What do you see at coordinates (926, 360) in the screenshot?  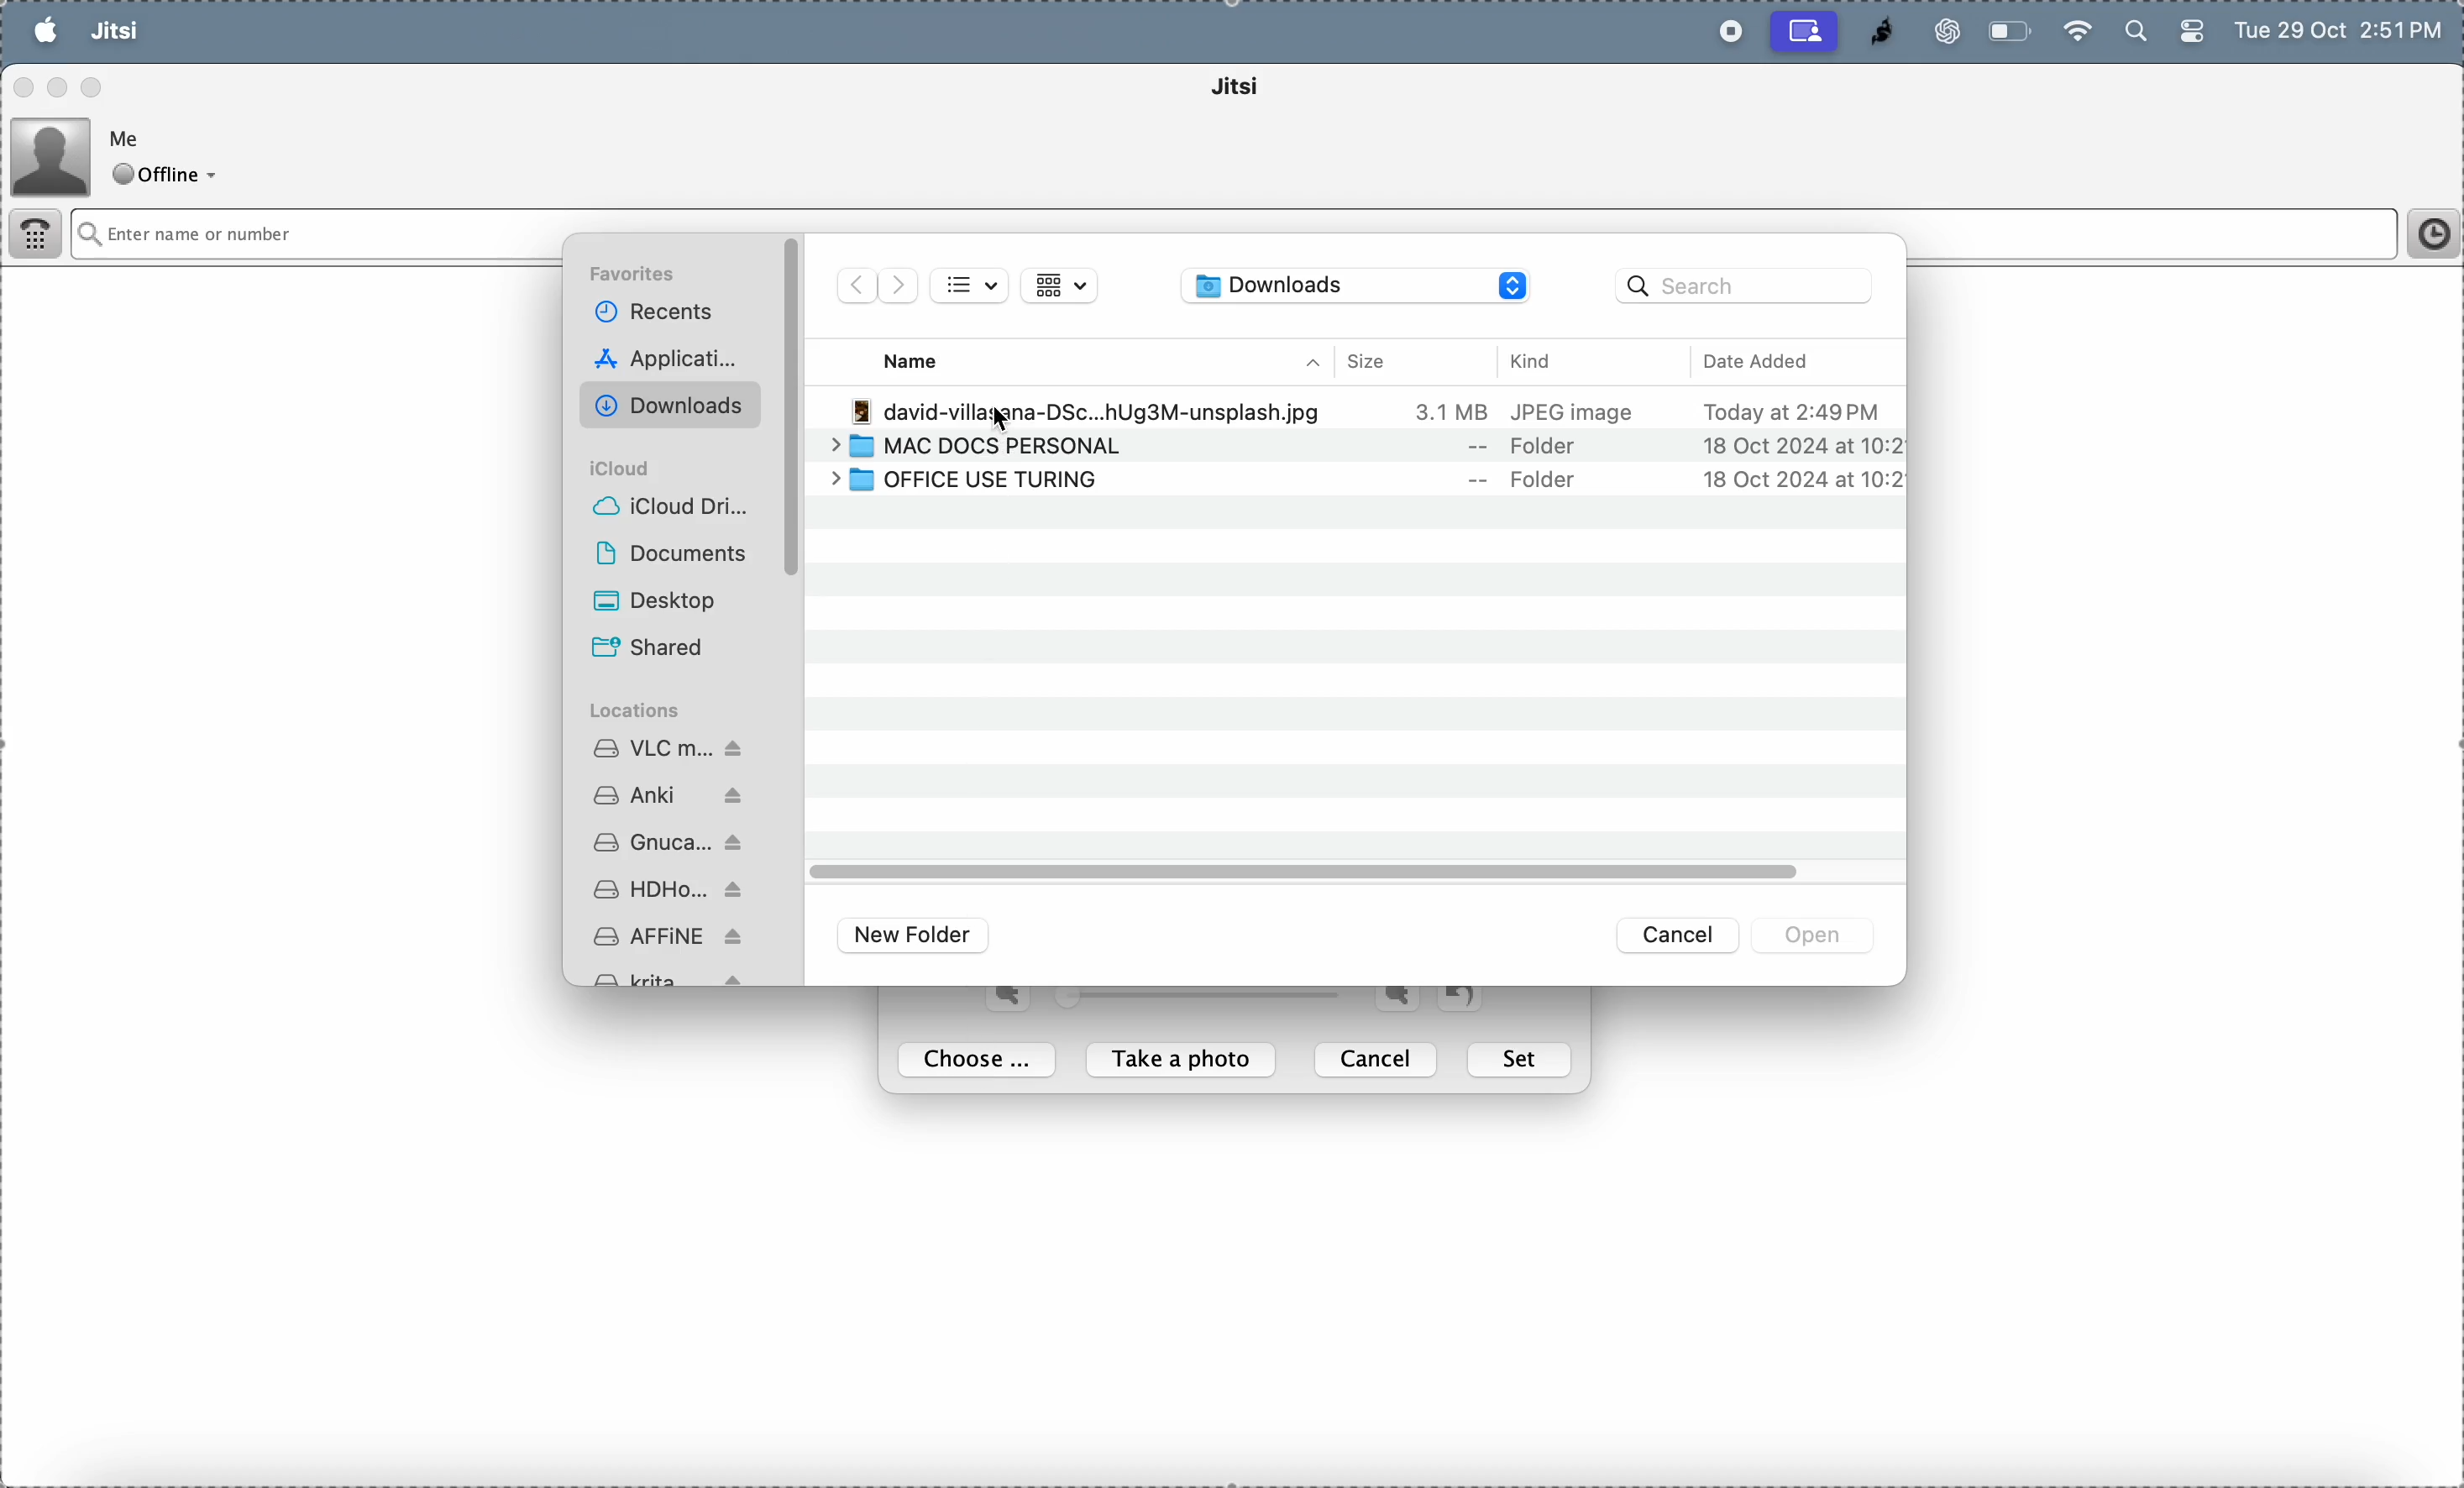 I see `name` at bounding box center [926, 360].